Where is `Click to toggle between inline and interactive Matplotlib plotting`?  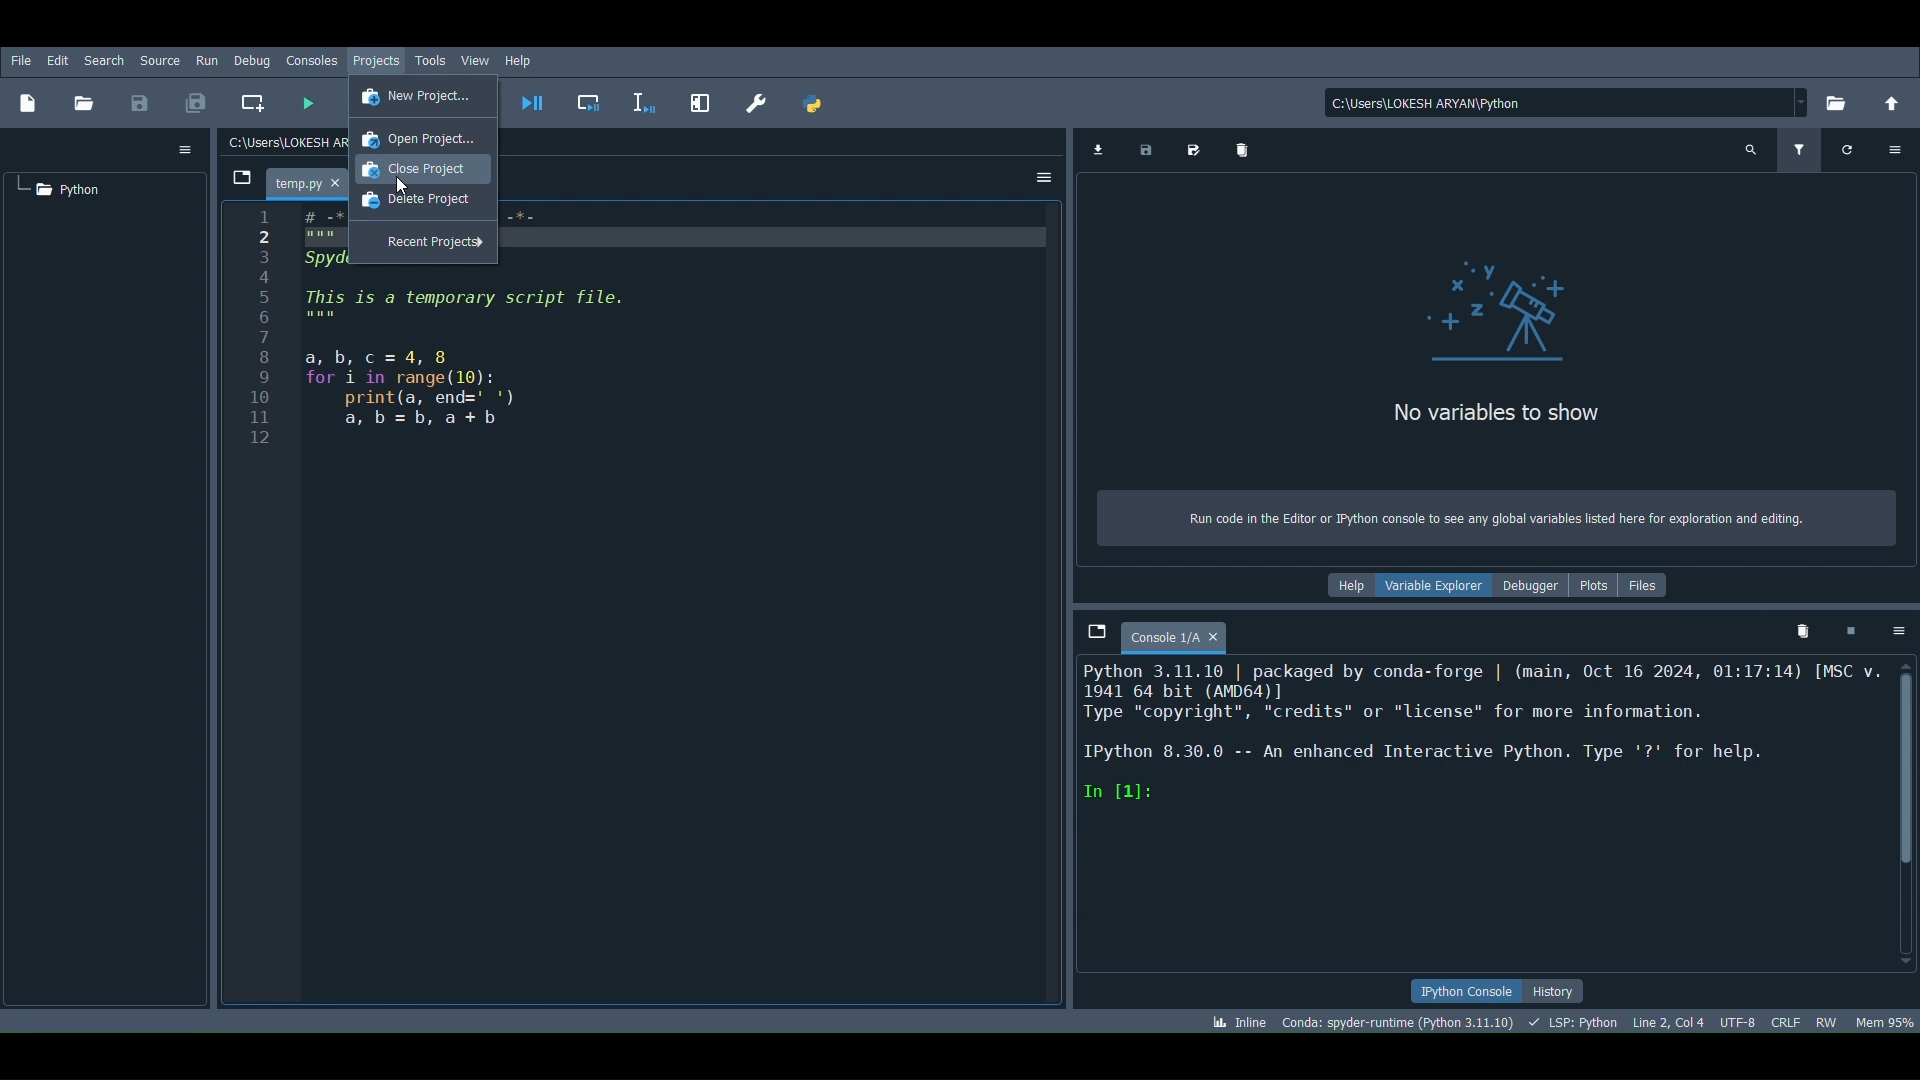 Click to toggle between inline and interactive Matplotlib plotting is located at coordinates (1229, 1019).